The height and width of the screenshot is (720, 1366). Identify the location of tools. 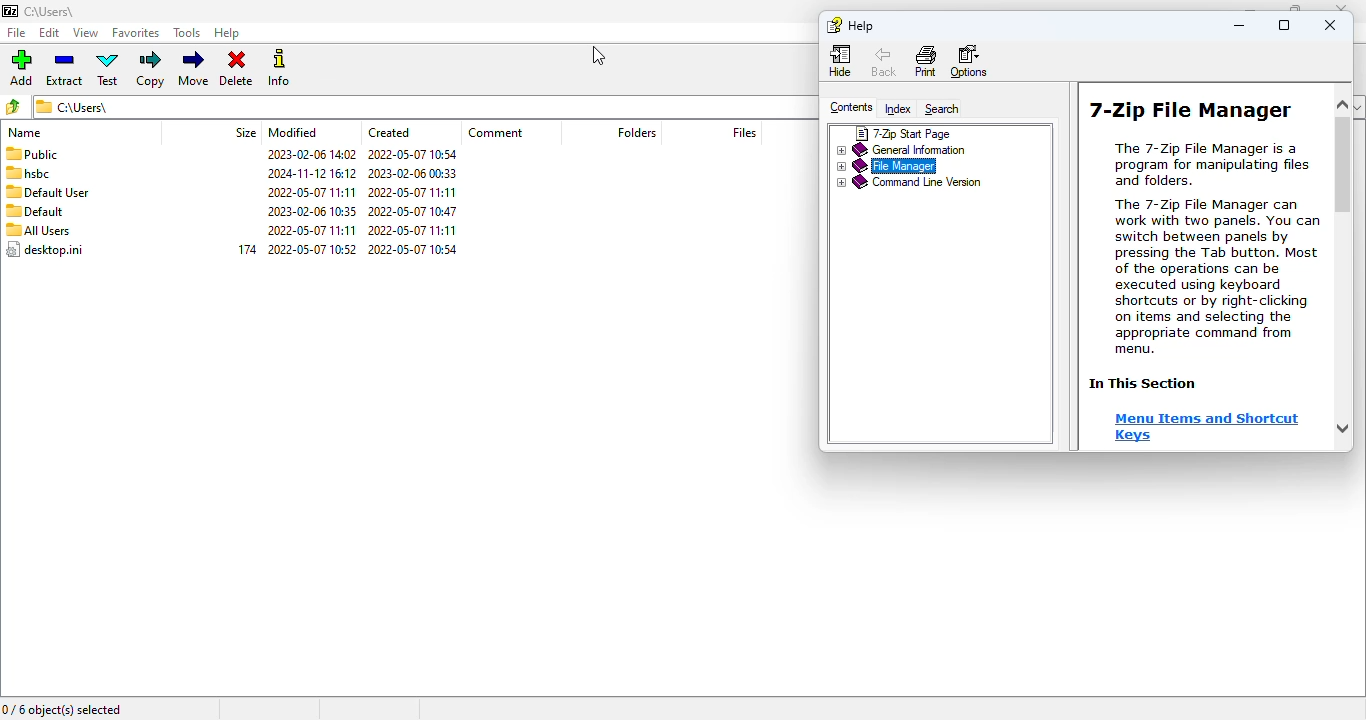
(187, 33).